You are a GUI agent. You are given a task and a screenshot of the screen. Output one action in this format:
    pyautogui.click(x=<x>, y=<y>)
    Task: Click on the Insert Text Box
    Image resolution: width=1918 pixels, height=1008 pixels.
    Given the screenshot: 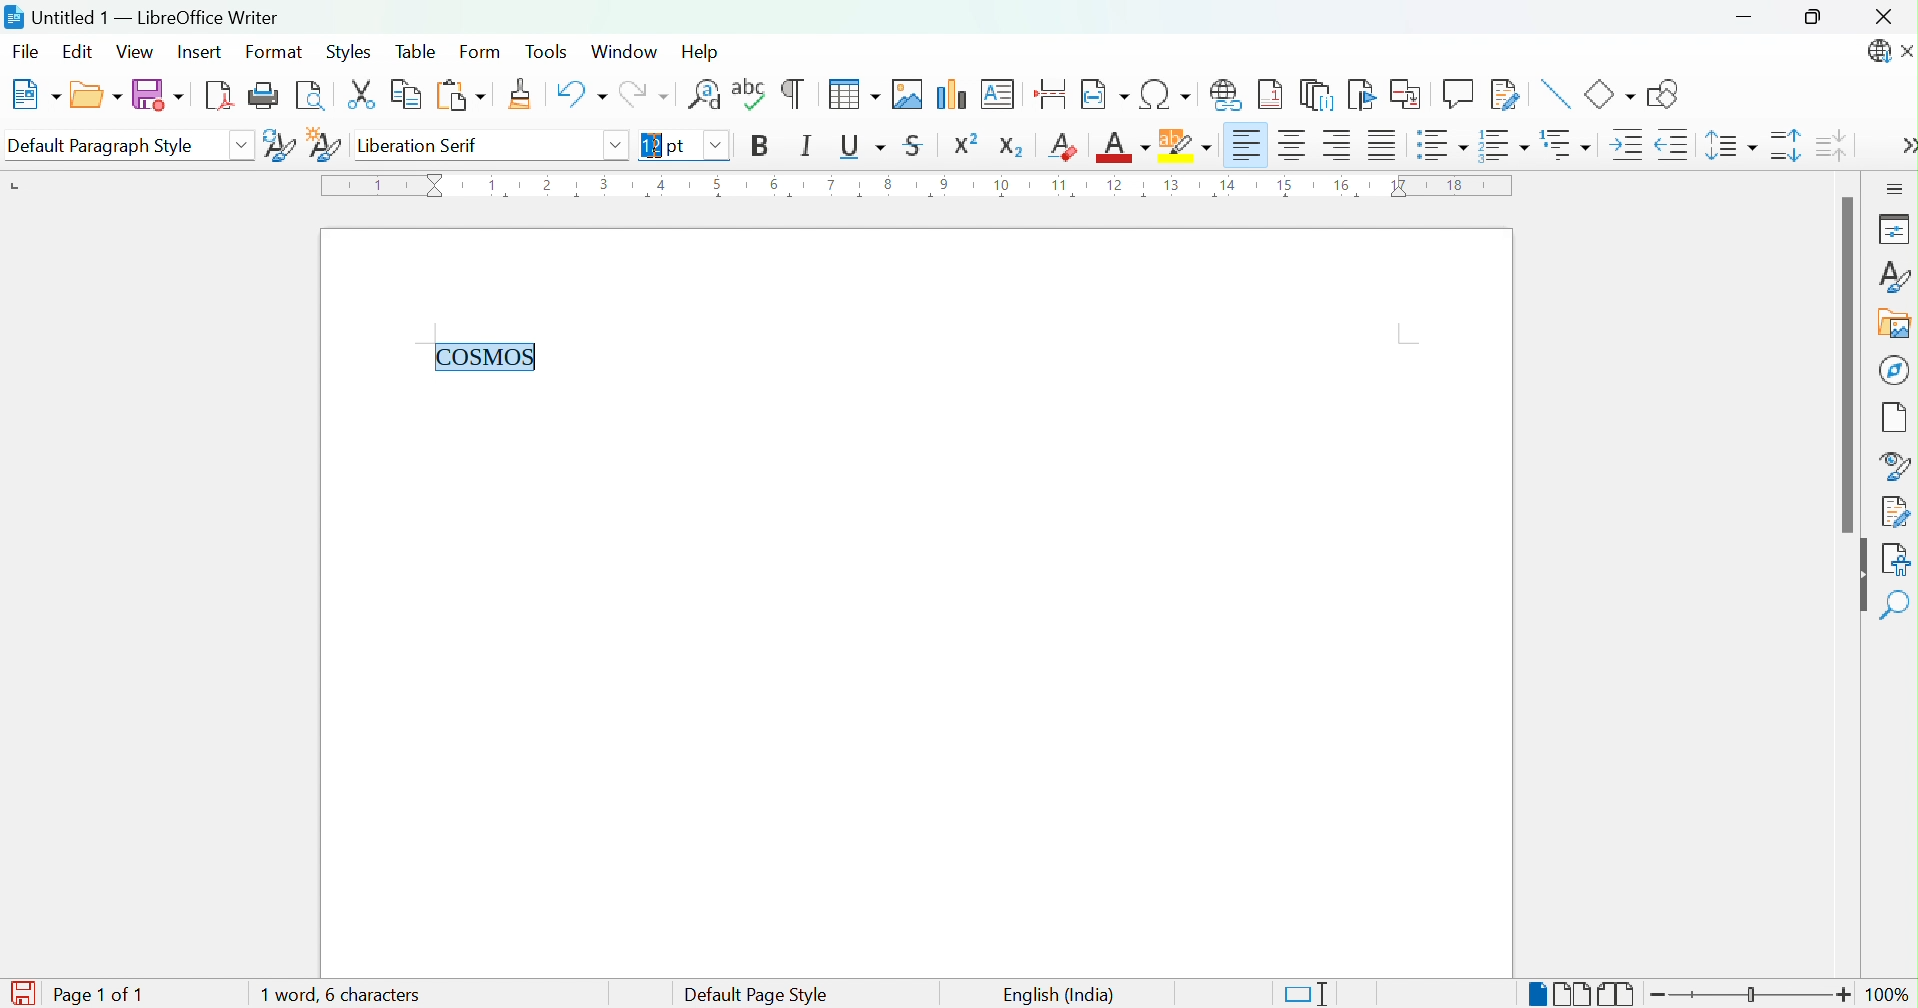 What is the action you would take?
    pyautogui.click(x=1000, y=91)
    